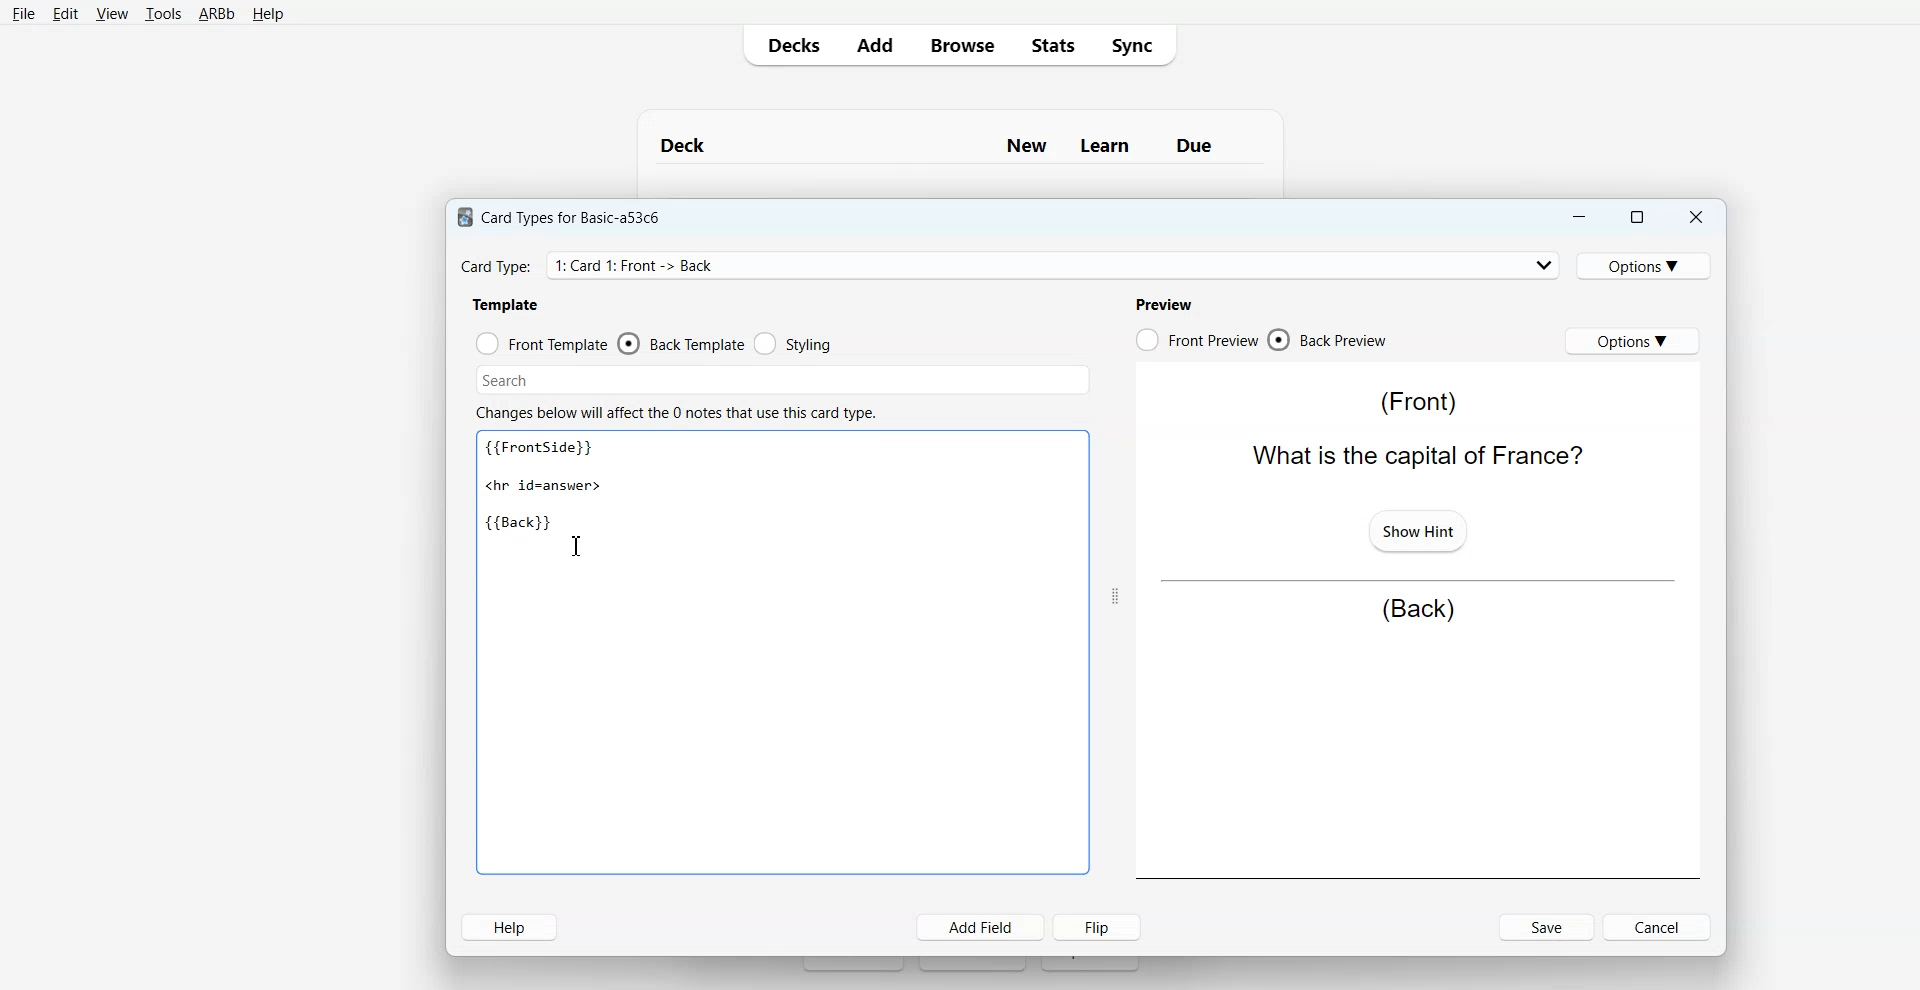 The image size is (1920, 990). Describe the element at coordinates (795, 344) in the screenshot. I see `Styling` at that location.